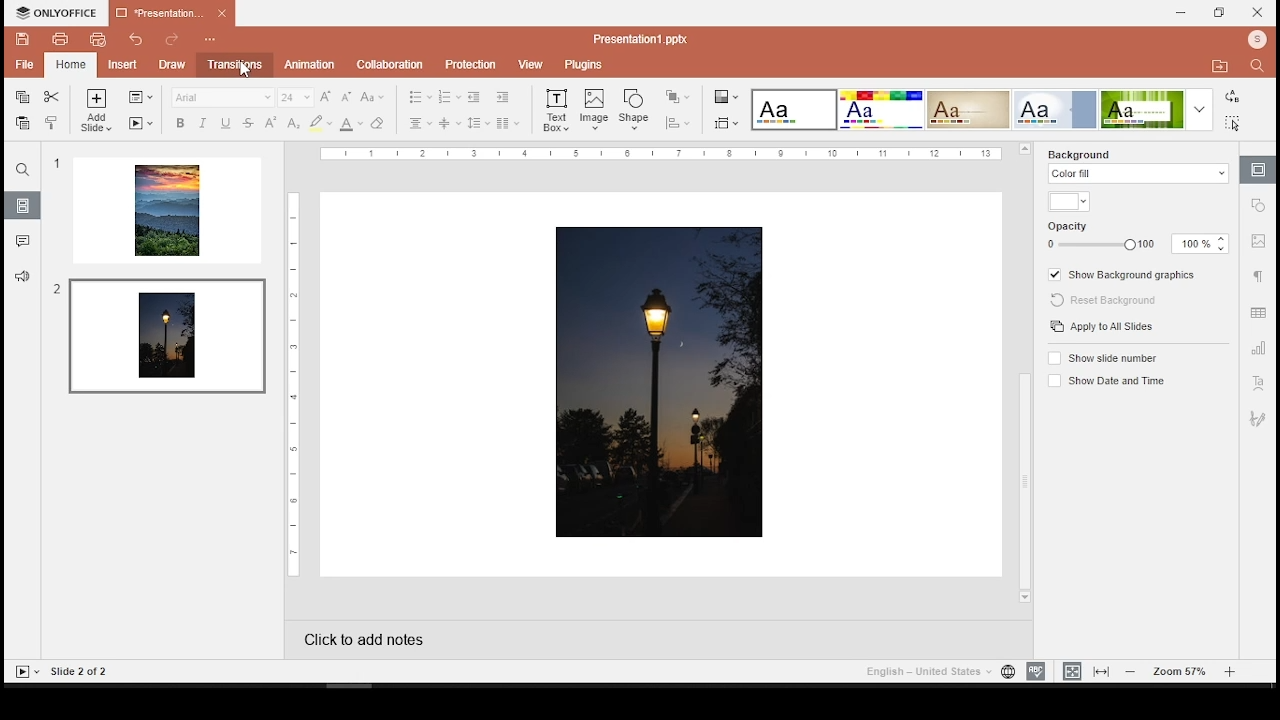 The image size is (1280, 720). I want to click on vertical align, so click(449, 124).